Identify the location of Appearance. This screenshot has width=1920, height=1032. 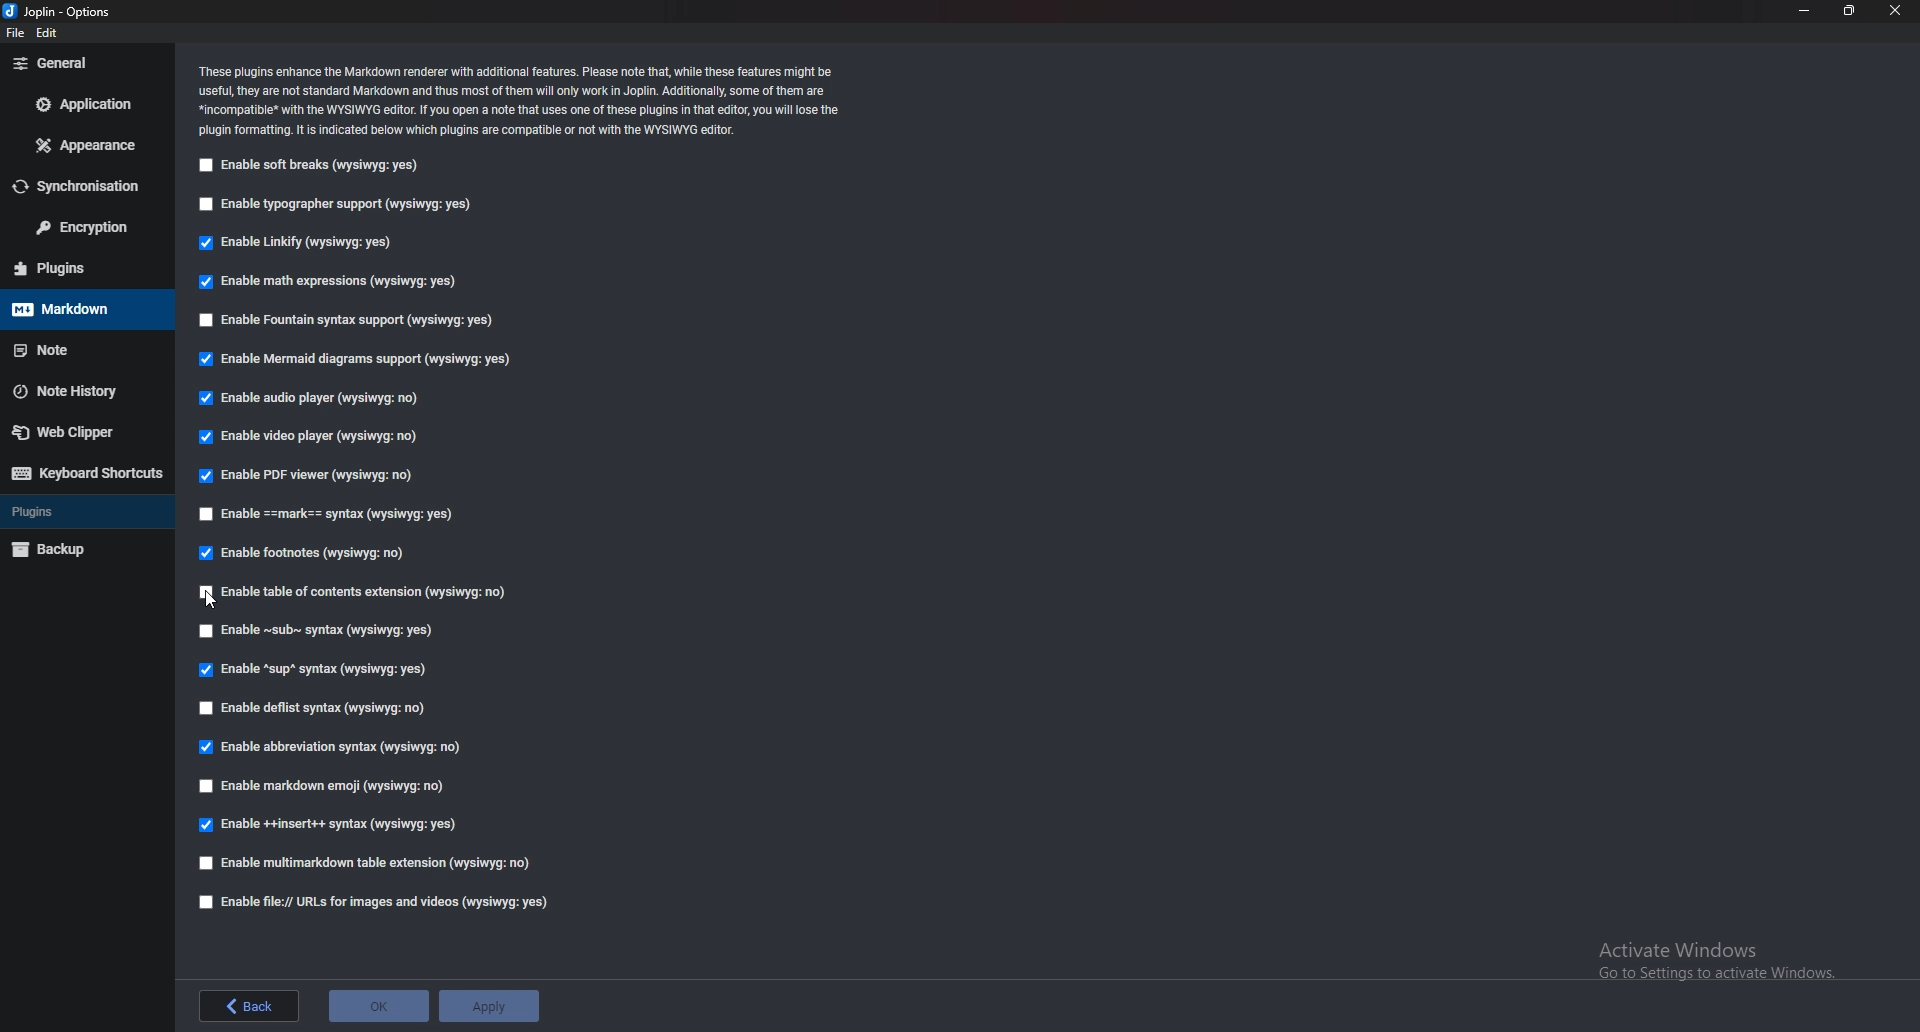
(85, 146).